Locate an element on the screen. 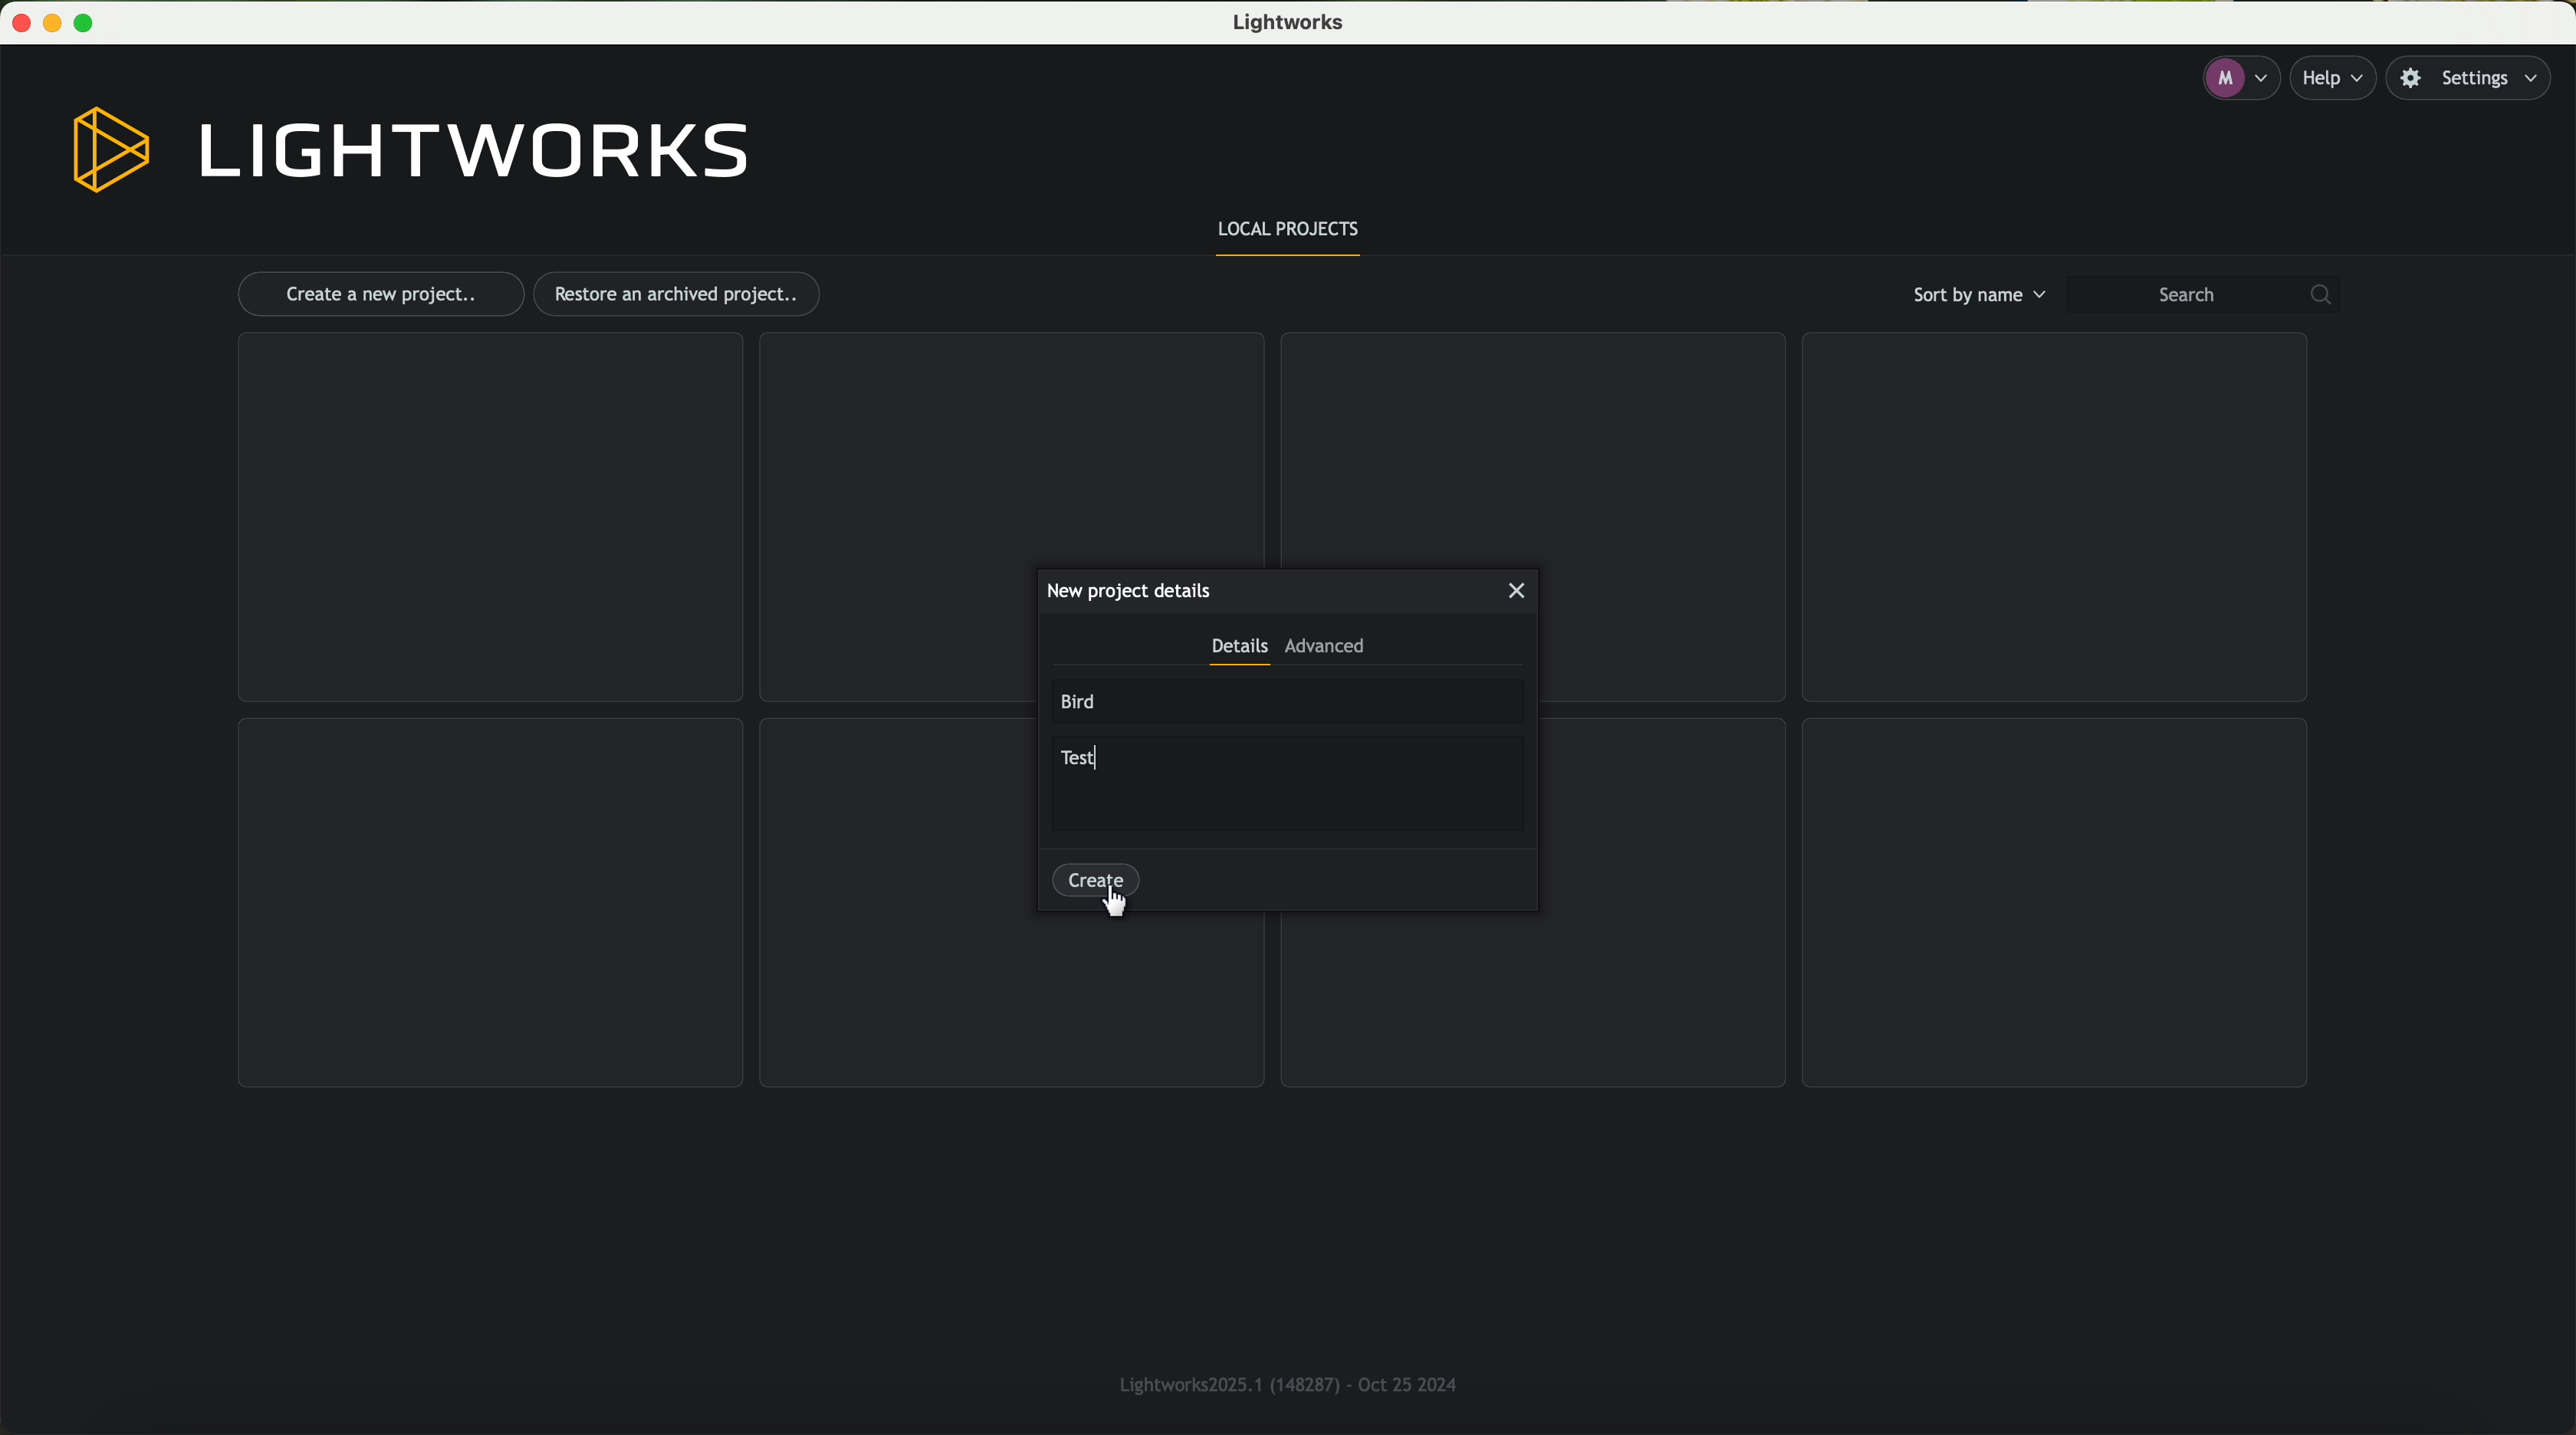 This screenshot has width=2576, height=1435. create button is located at coordinates (1096, 877).